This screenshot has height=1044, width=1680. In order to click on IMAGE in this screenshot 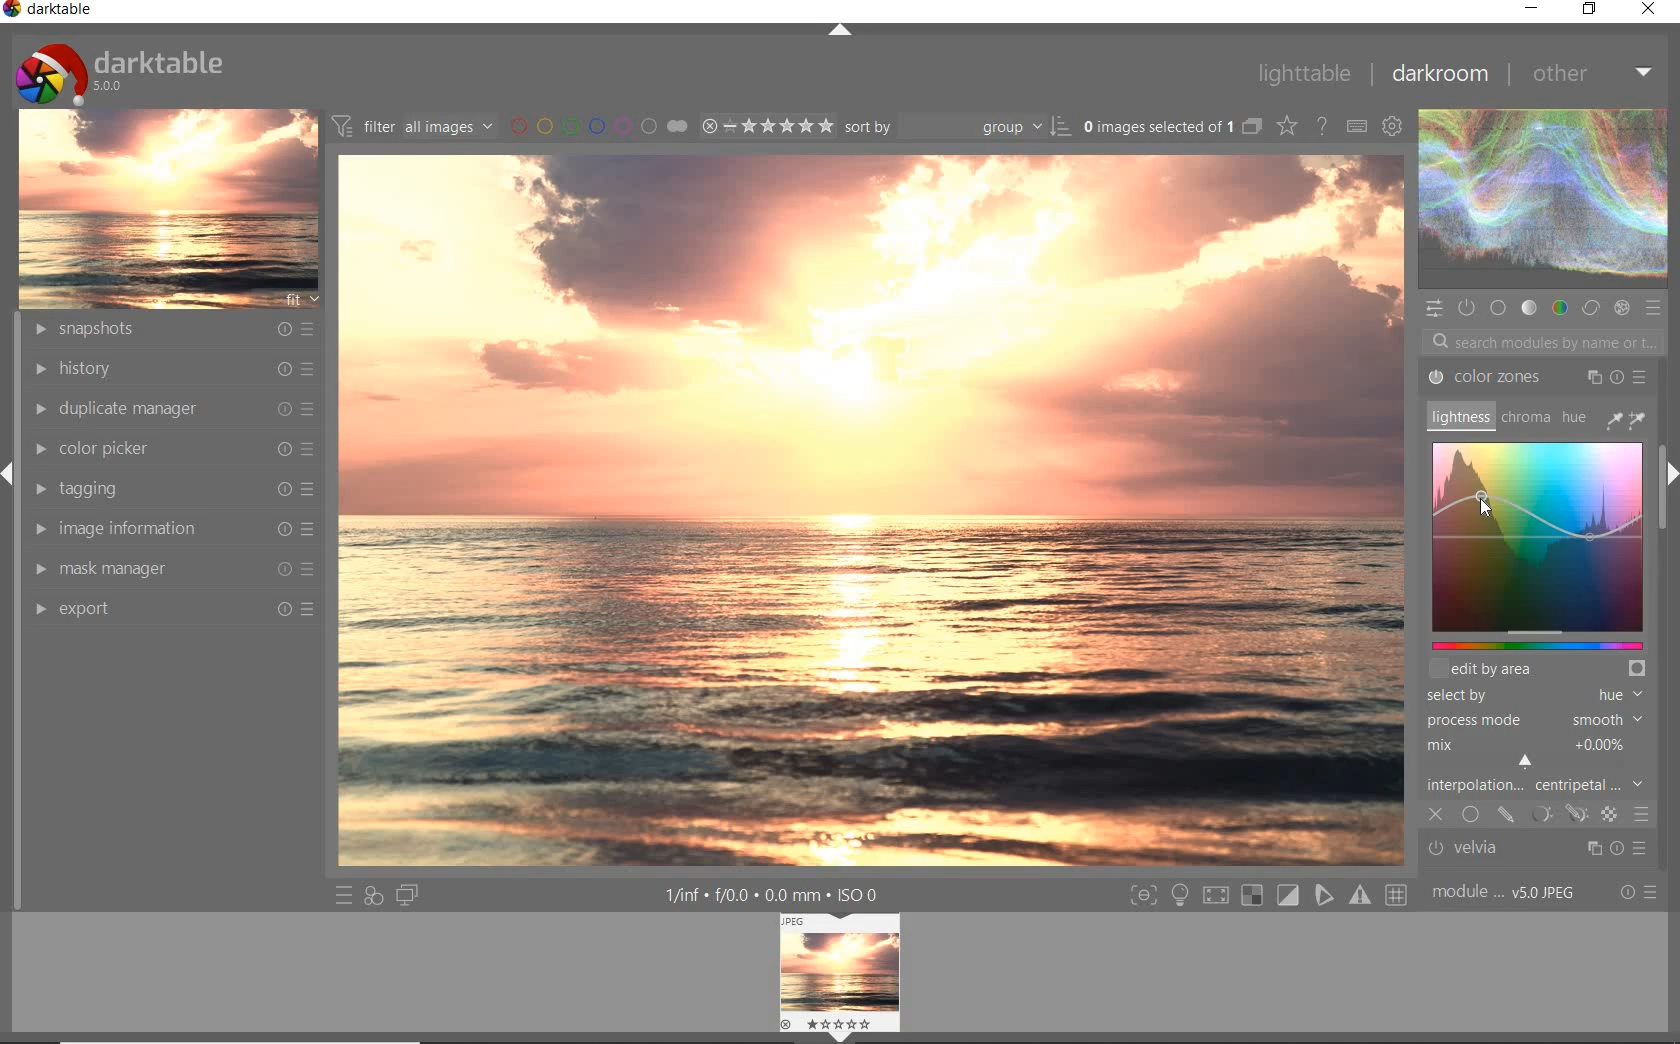, I will do `click(168, 207)`.